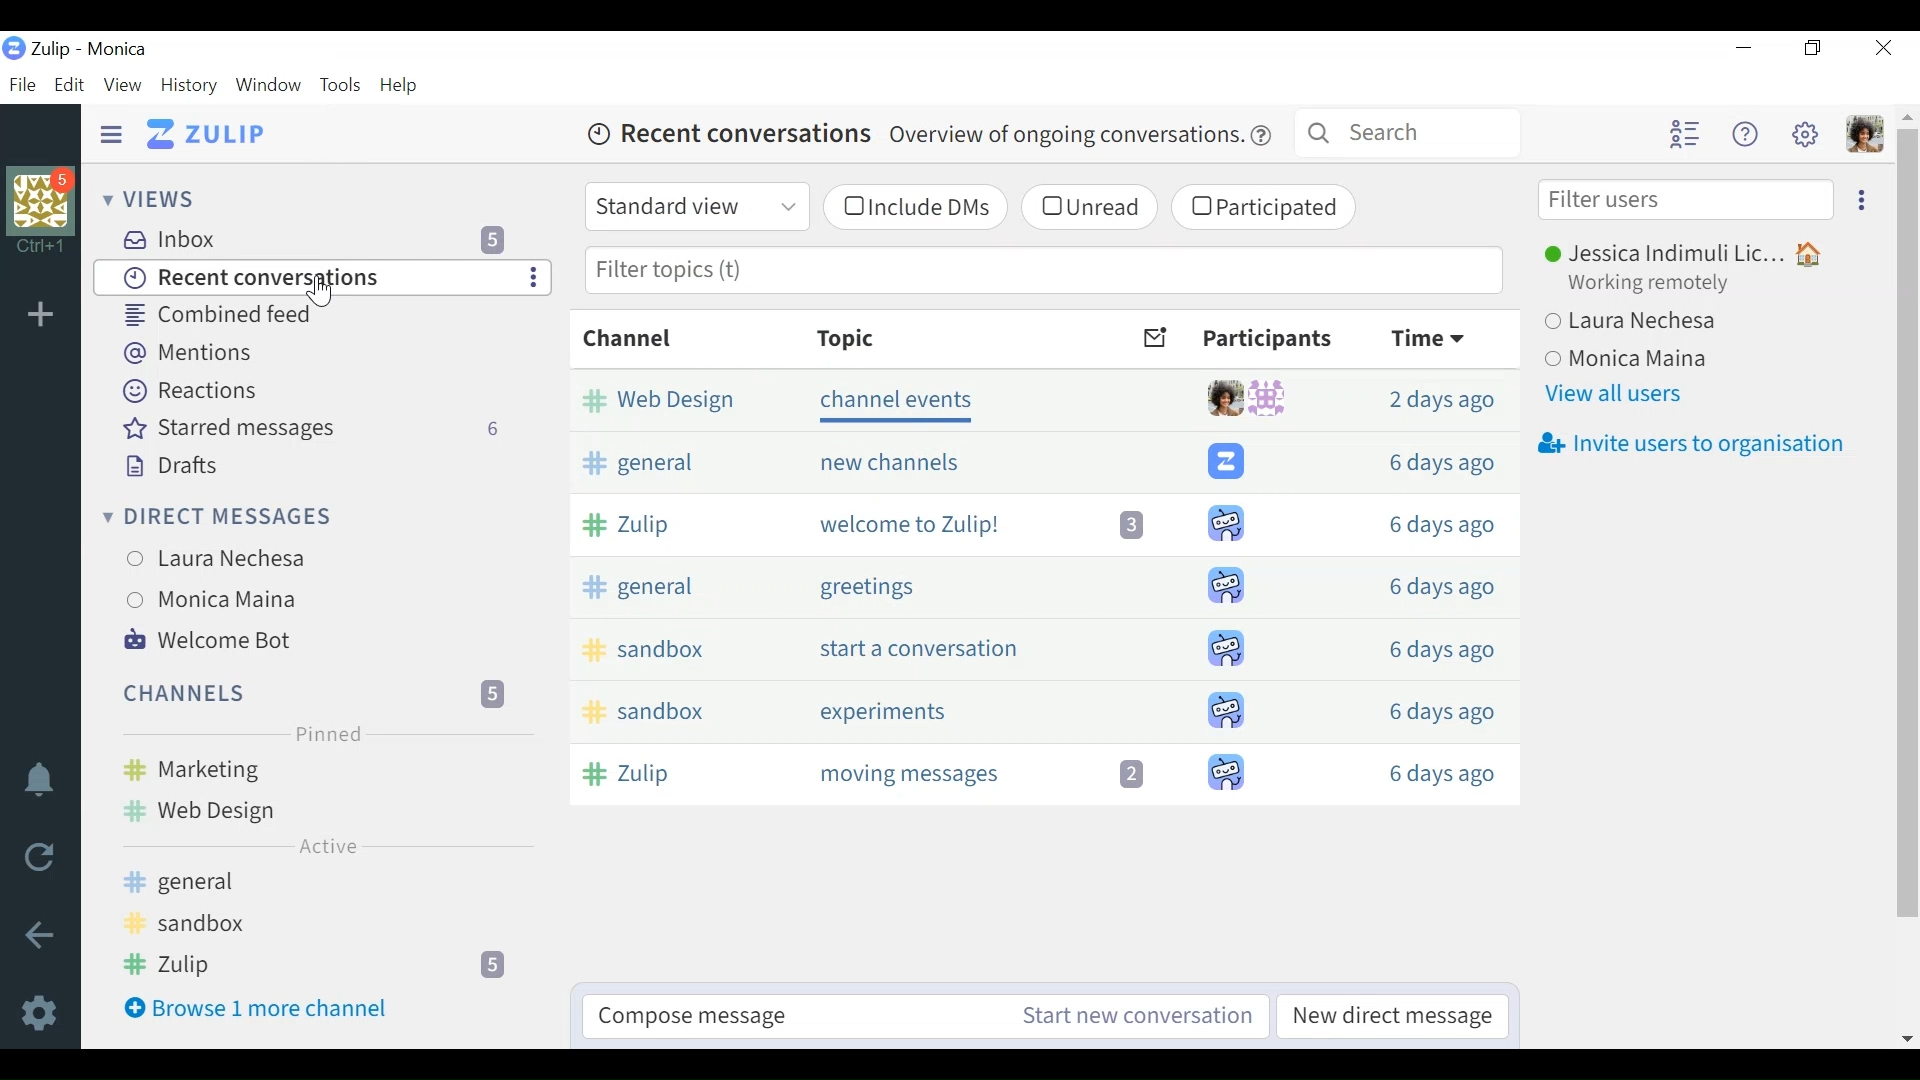 Image resolution: width=1920 pixels, height=1080 pixels. What do you see at coordinates (239, 559) in the screenshot?
I see `Laura Nechesa` at bounding box center [239, 559].